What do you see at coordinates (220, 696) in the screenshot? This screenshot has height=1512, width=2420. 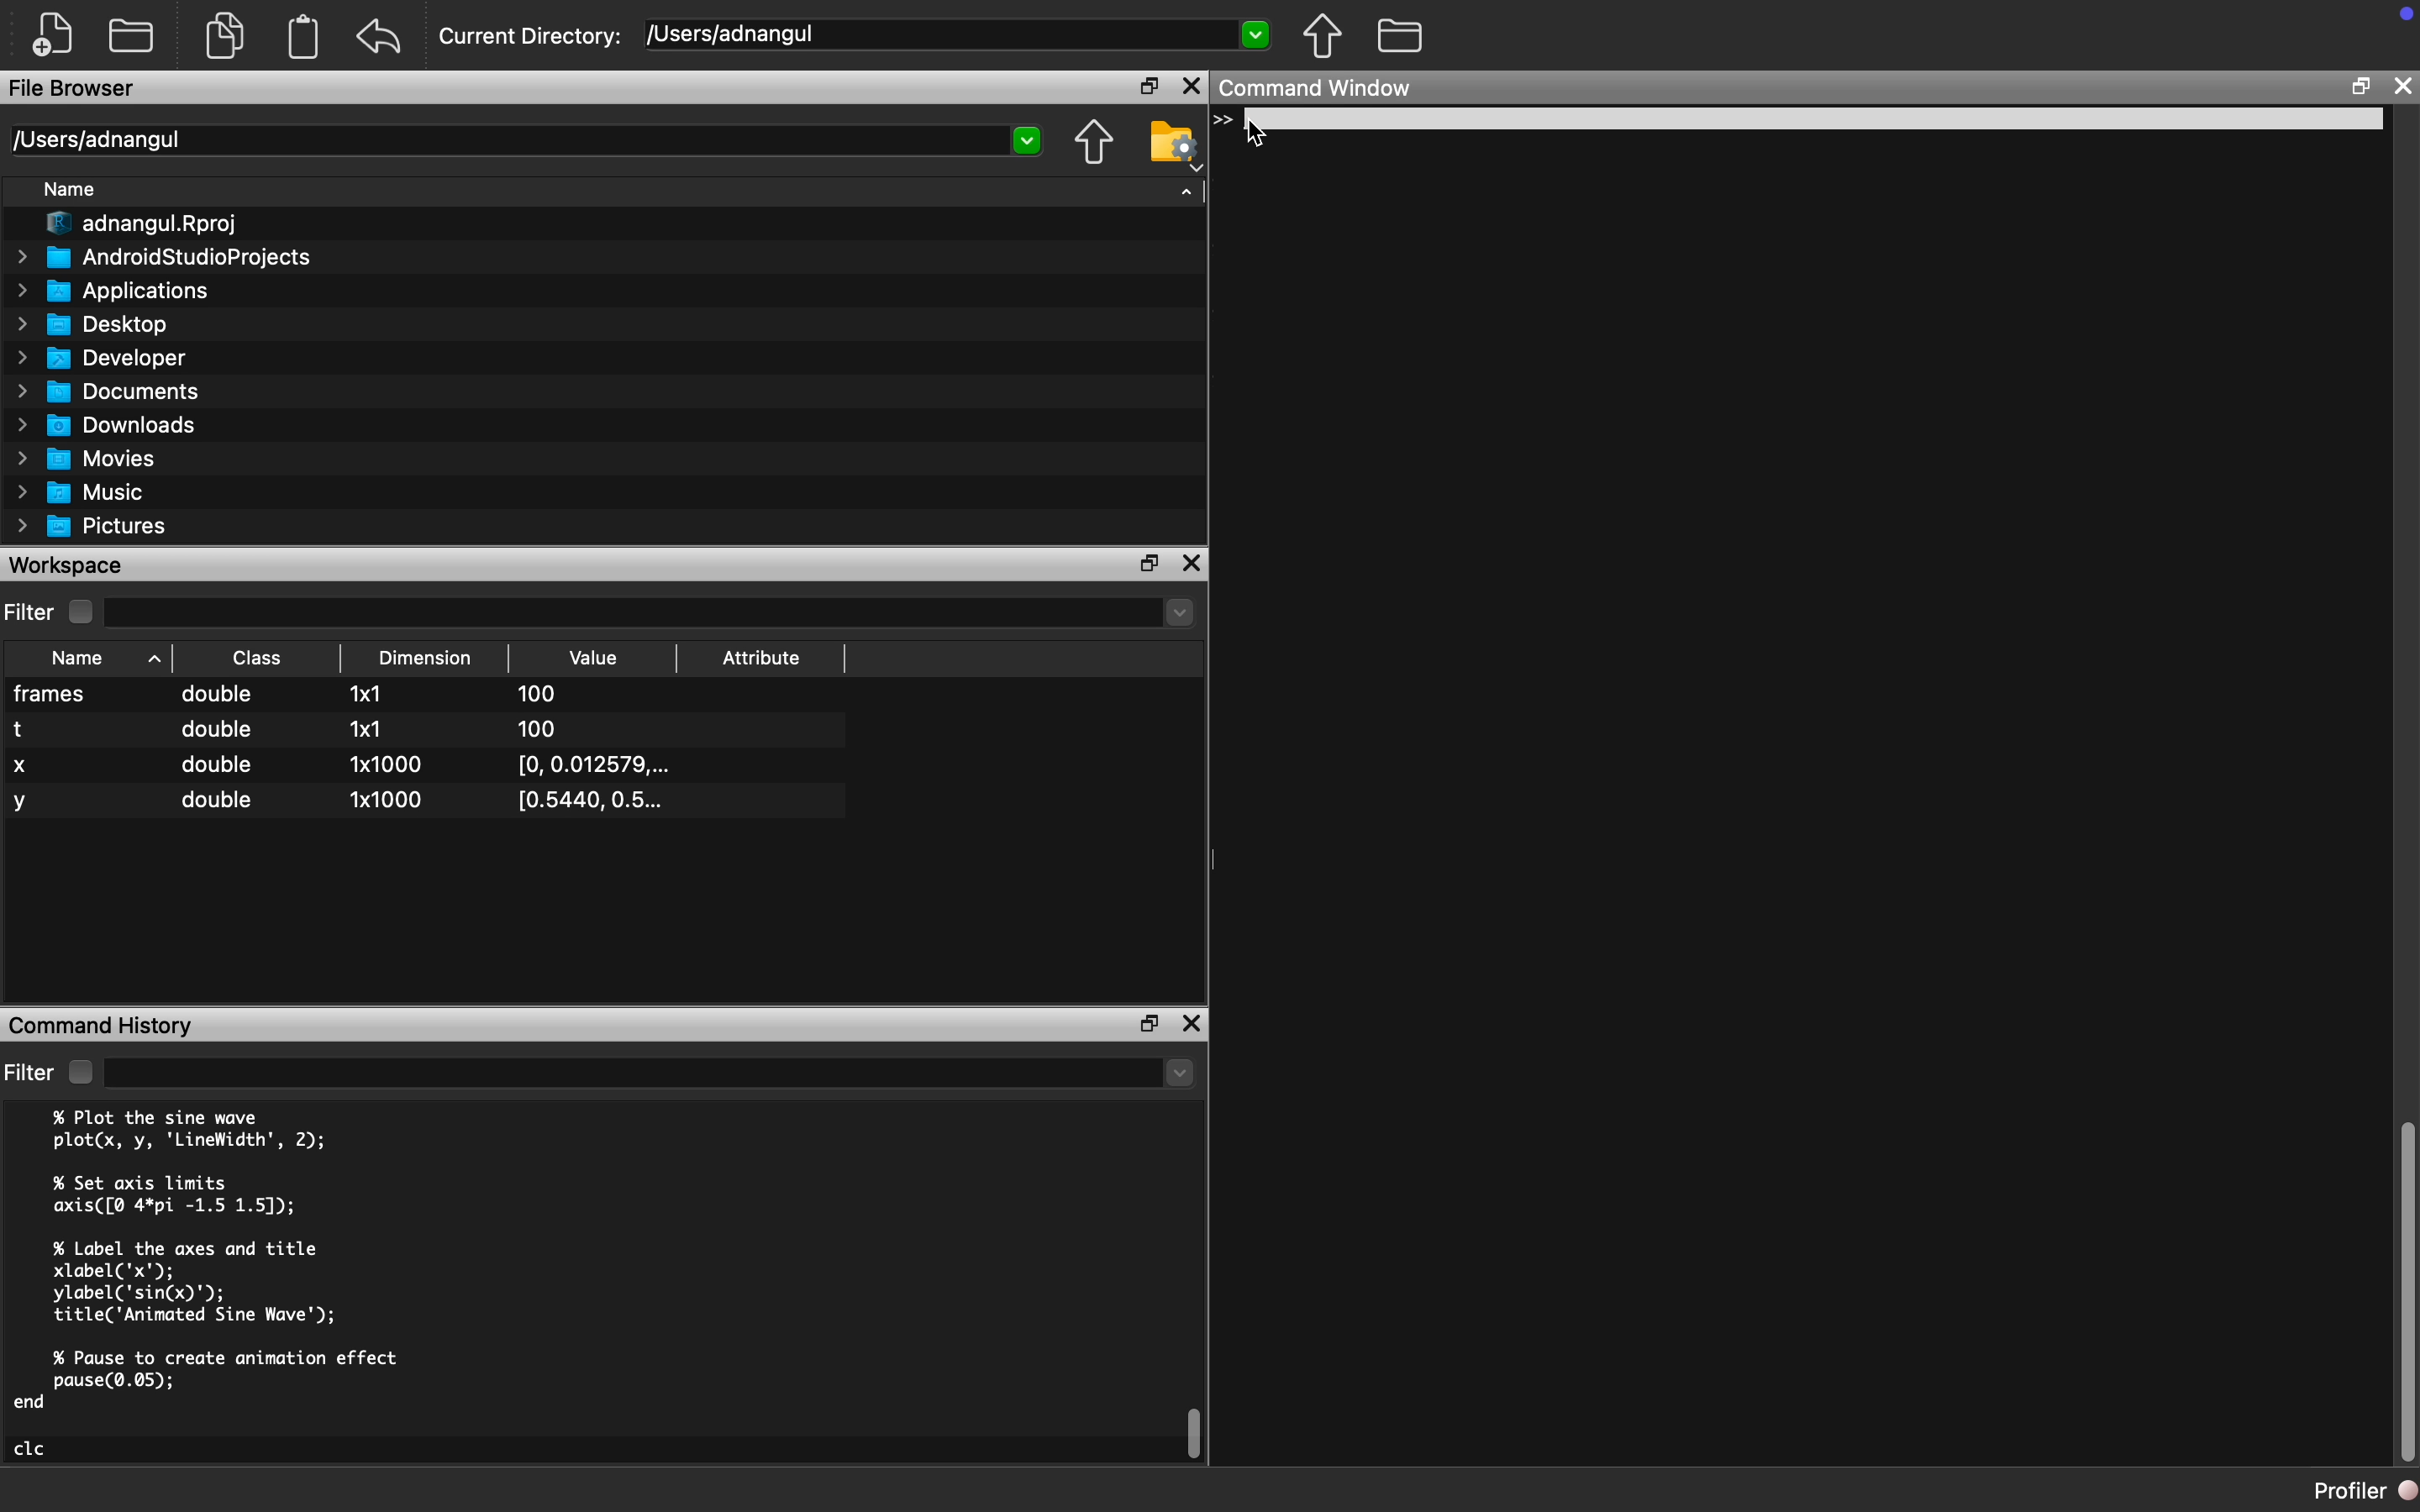 I see `double` at bounding box center [220, 696].